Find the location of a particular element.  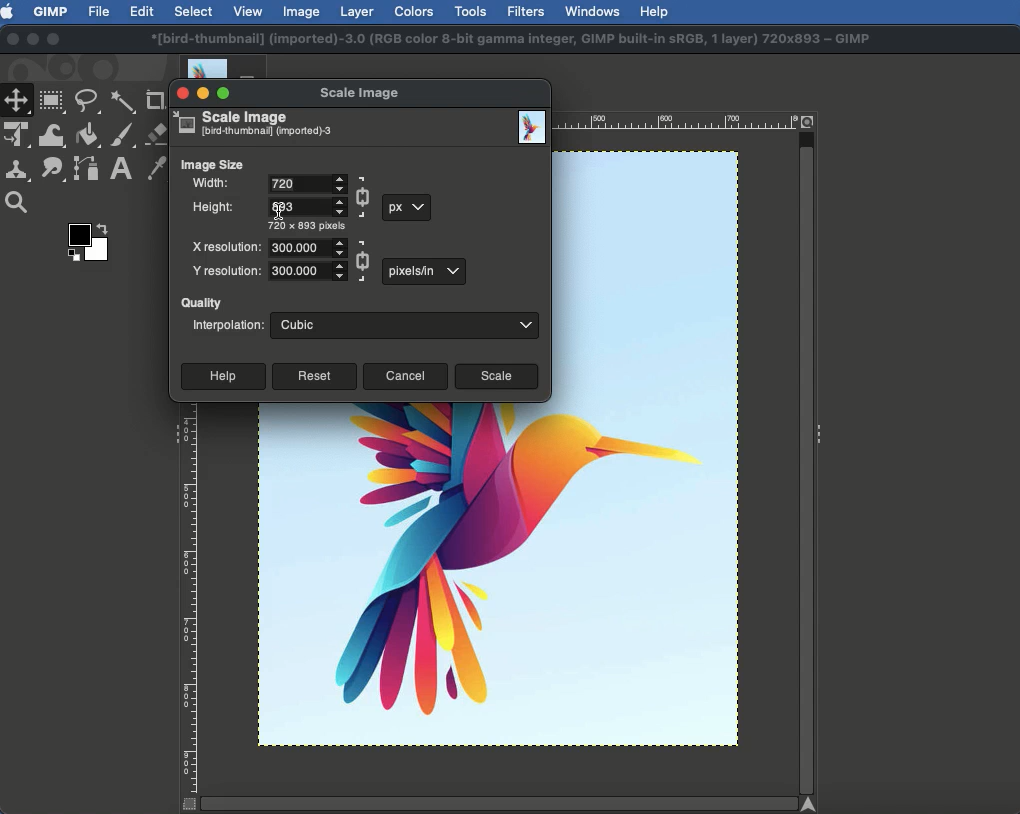

Numeral is located at coordinates (305, 205).